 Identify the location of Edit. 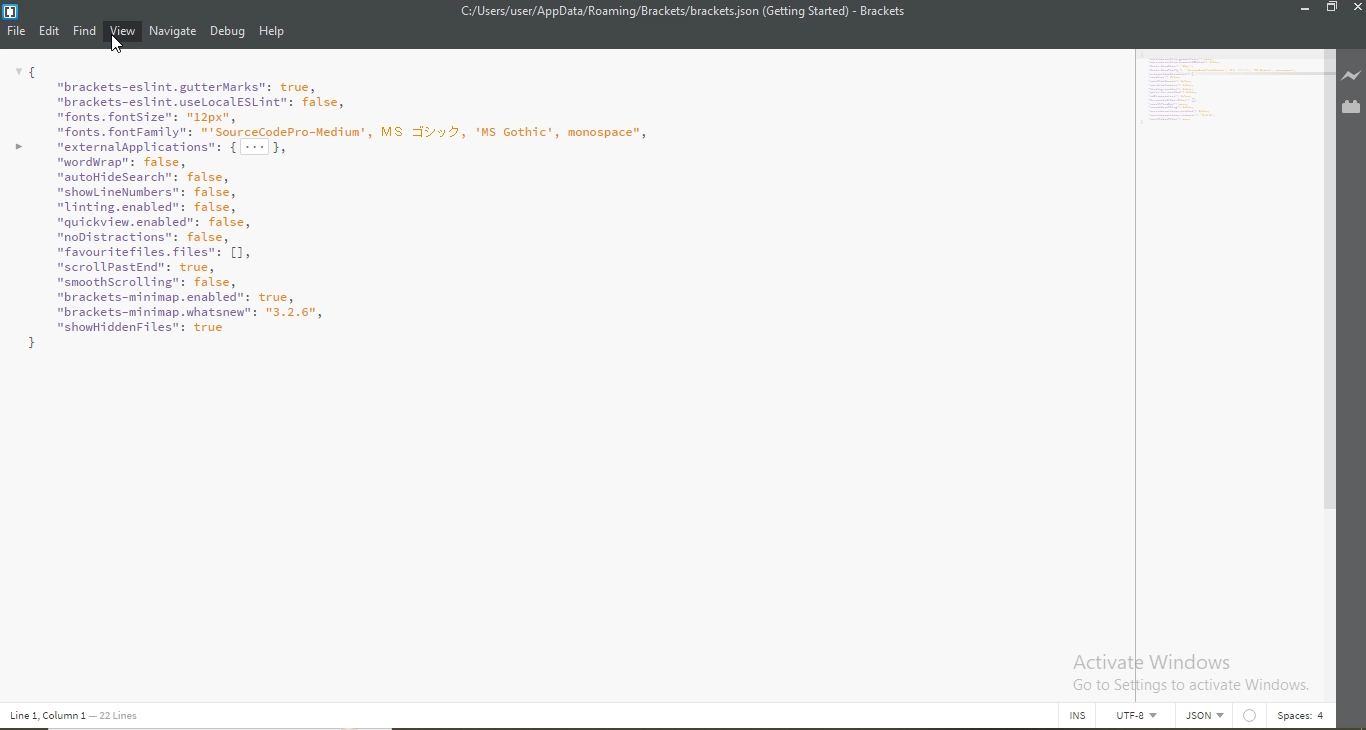
(51, 30).